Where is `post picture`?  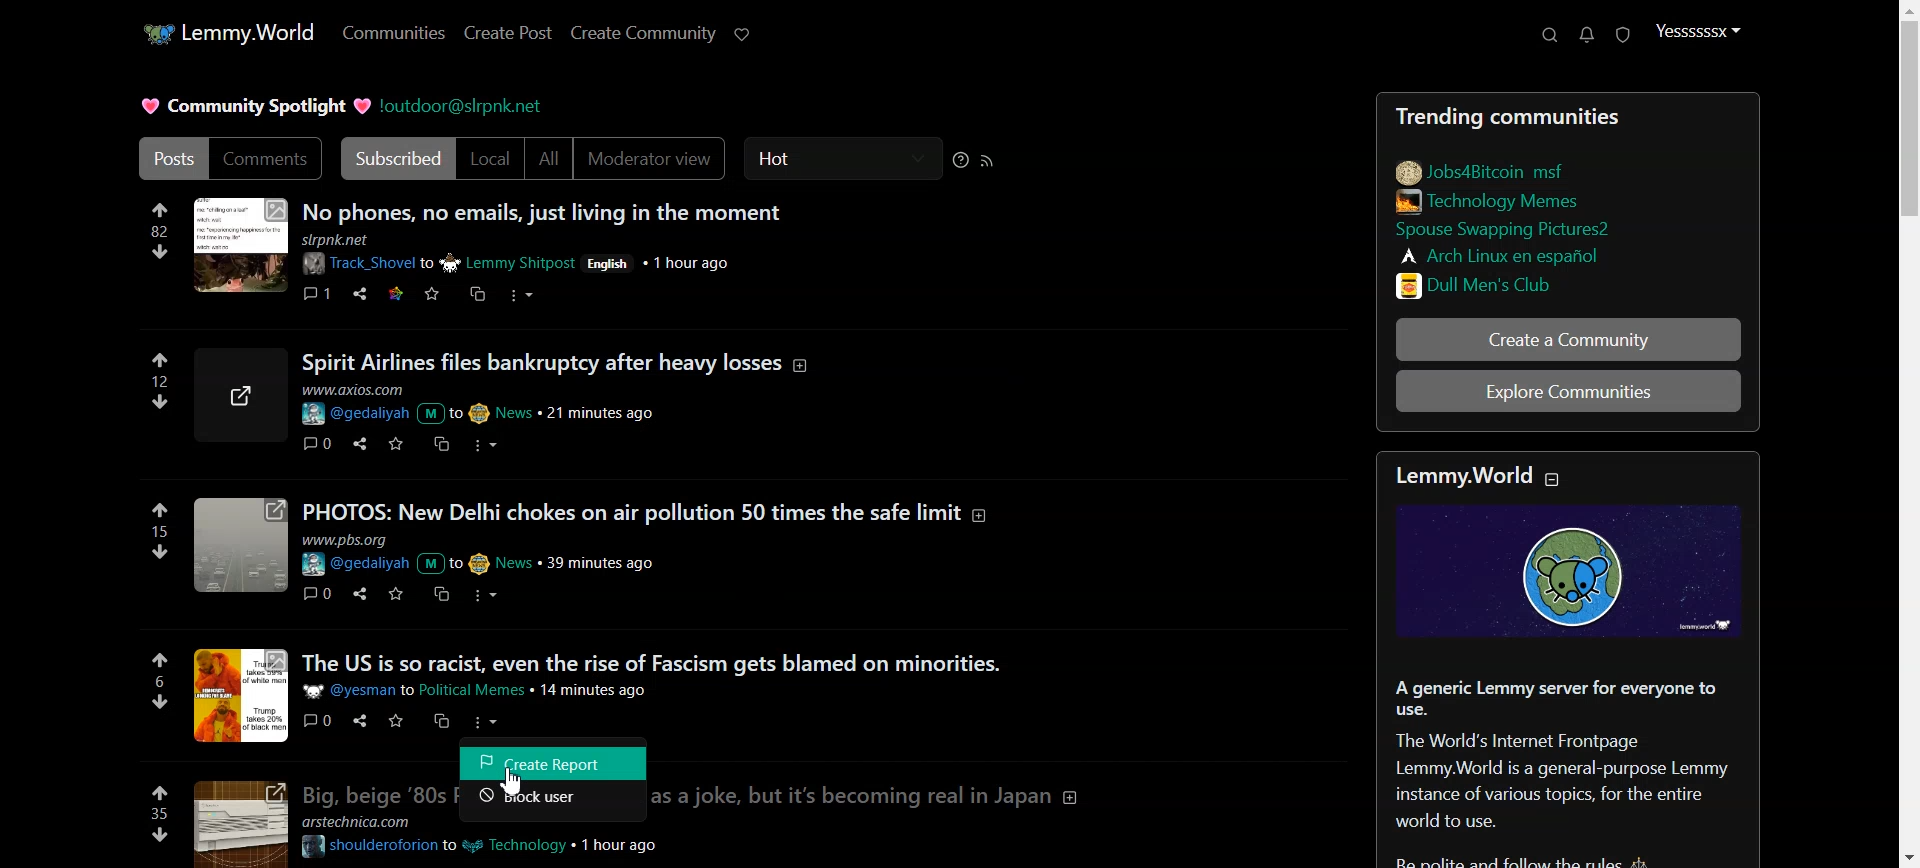 post picture is located at coordinates (242, 695).